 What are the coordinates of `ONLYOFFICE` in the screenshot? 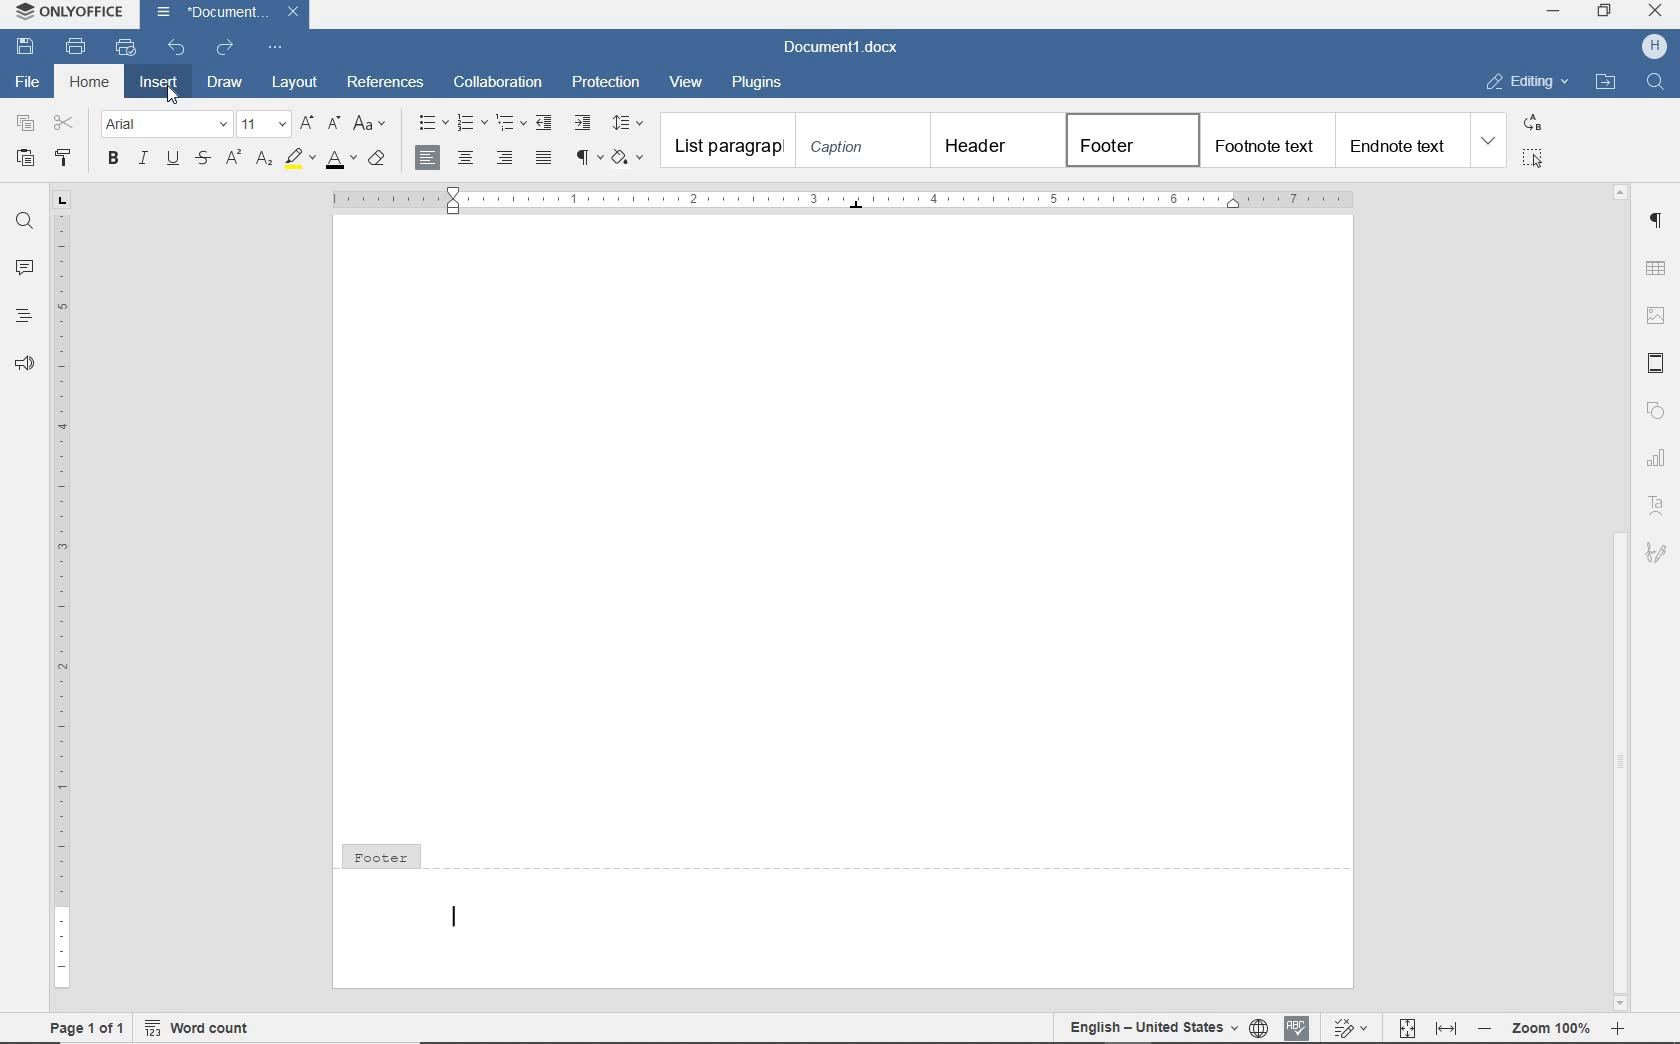 It's located at (66, 14).